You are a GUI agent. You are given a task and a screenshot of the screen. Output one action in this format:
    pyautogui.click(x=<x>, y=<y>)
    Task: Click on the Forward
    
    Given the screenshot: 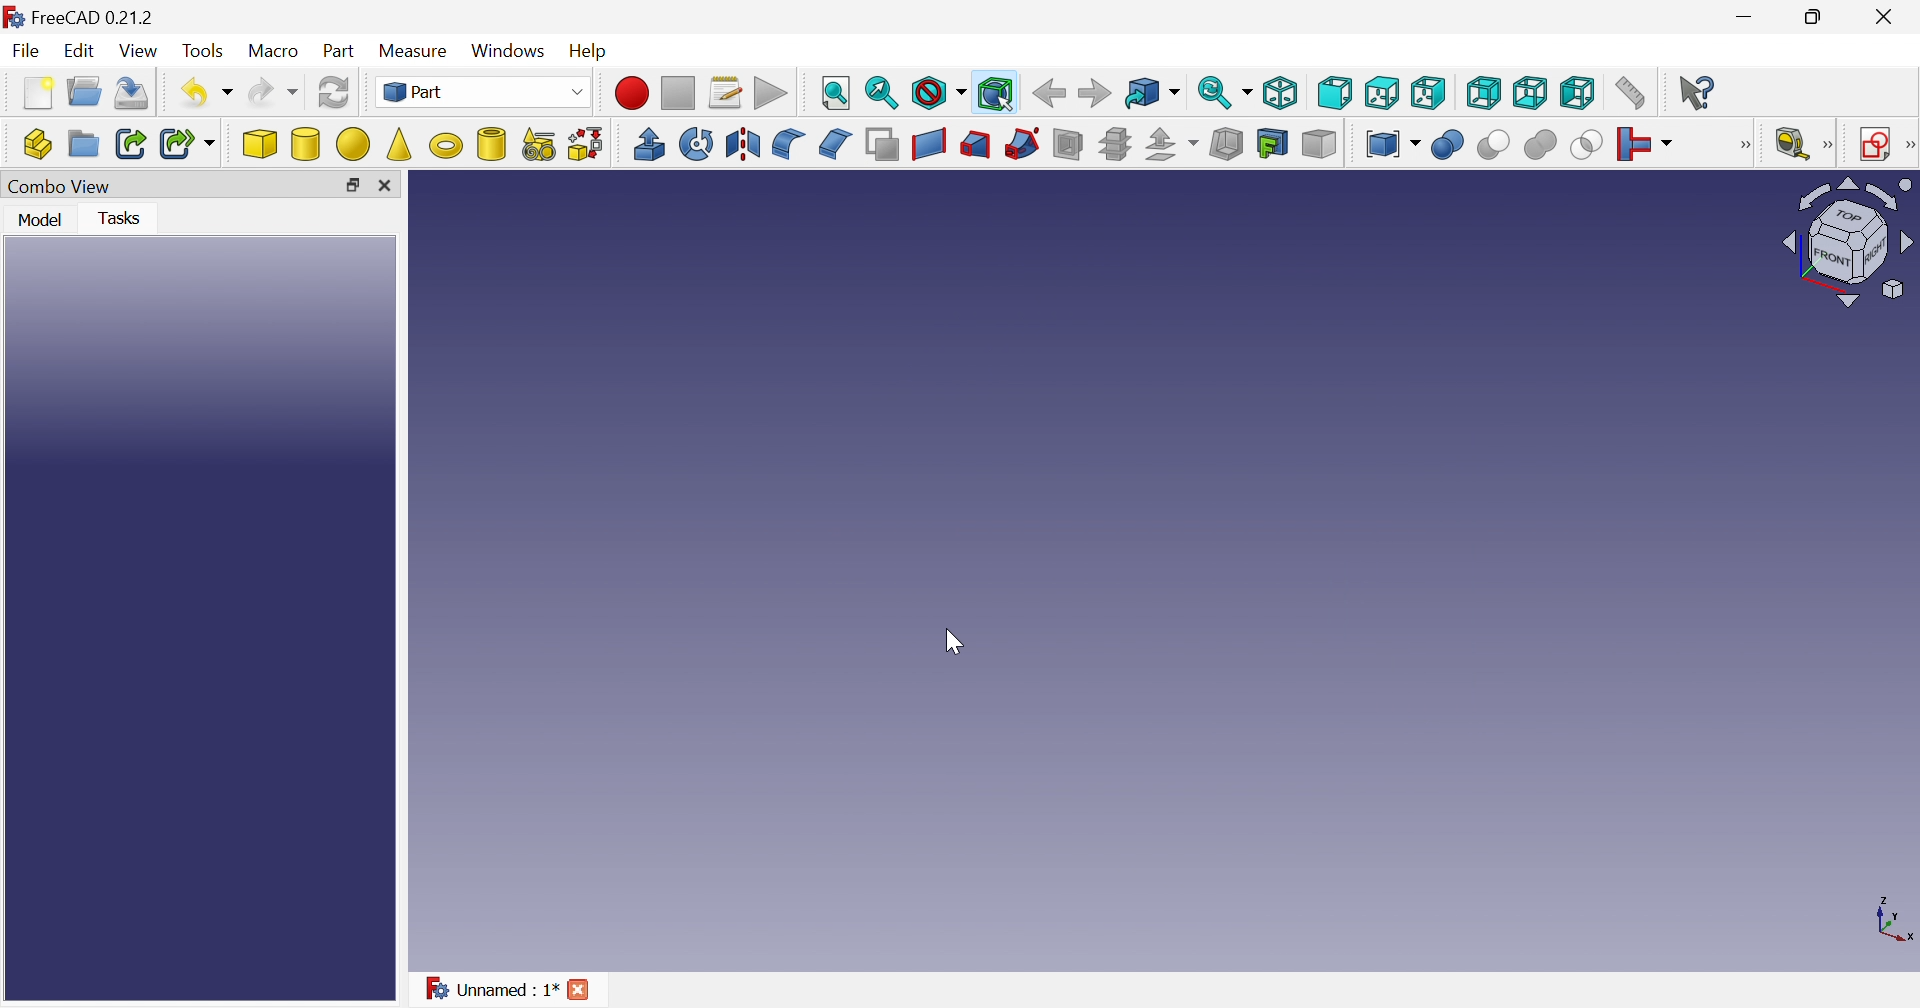 What is the action you would take?
    pyautogui.click(x=1097, y=91)
    